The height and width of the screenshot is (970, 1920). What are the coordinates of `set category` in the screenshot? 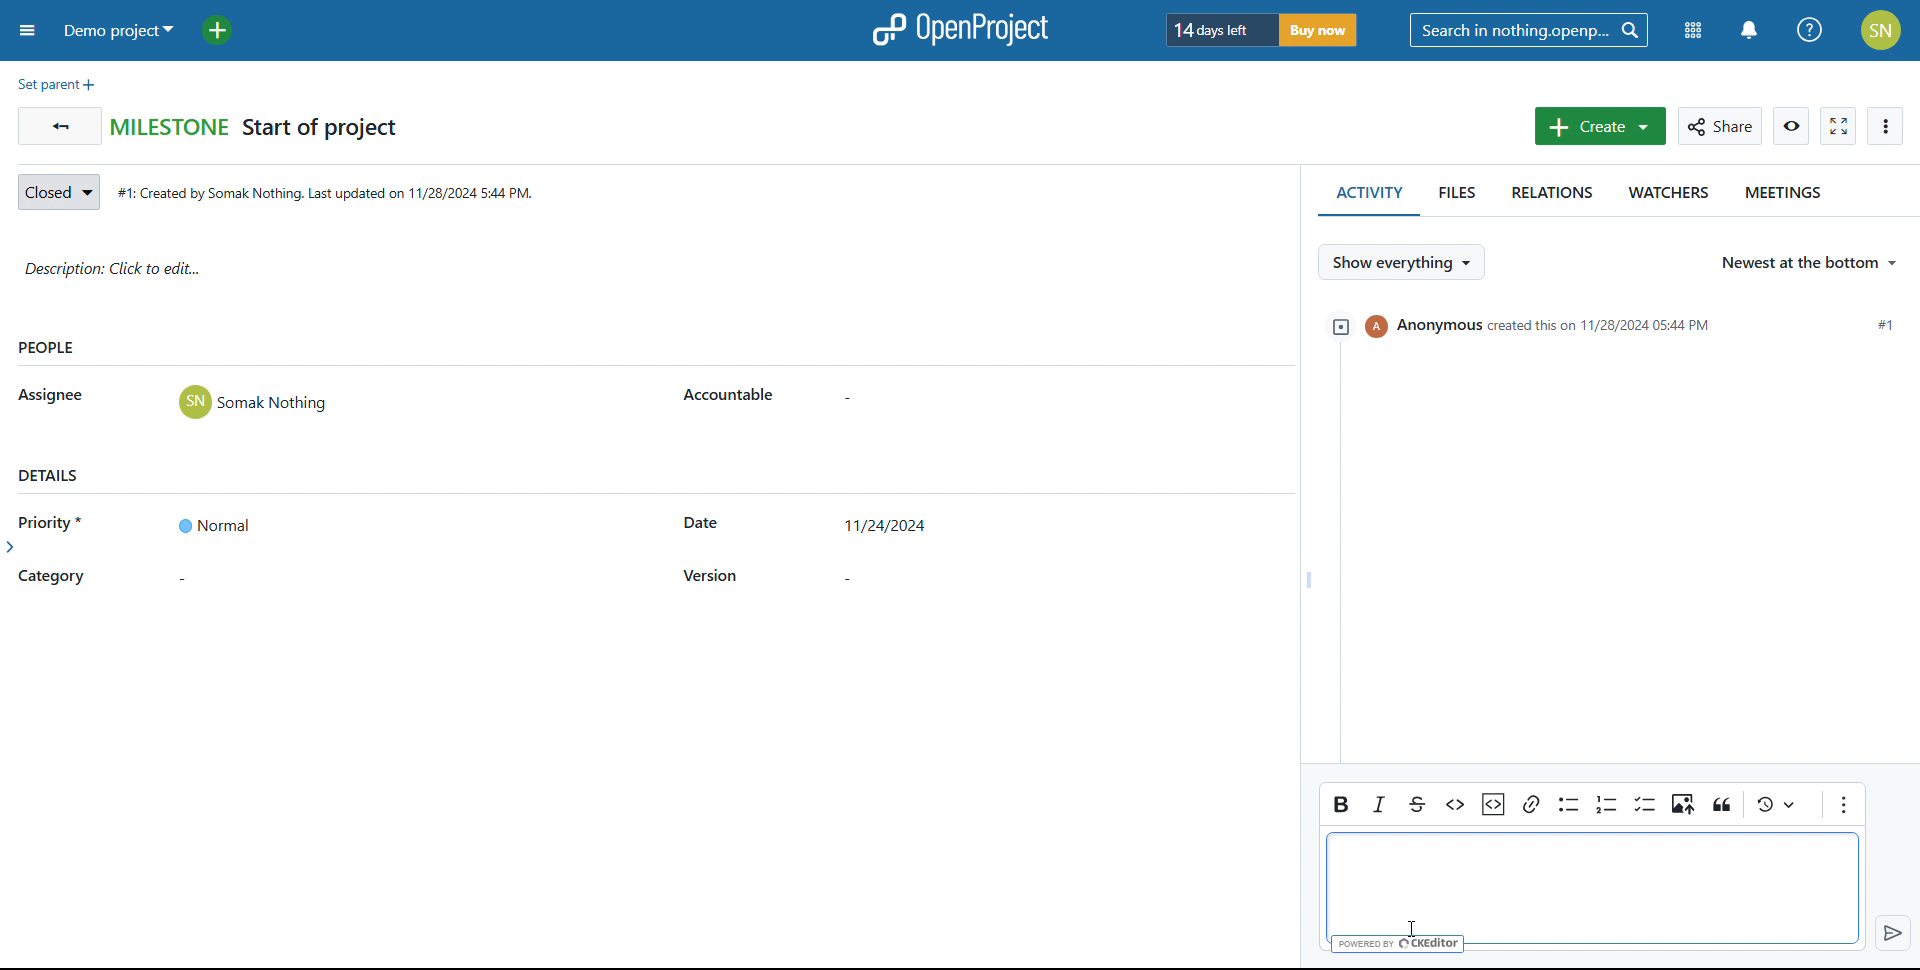 It's located at (213, 580).